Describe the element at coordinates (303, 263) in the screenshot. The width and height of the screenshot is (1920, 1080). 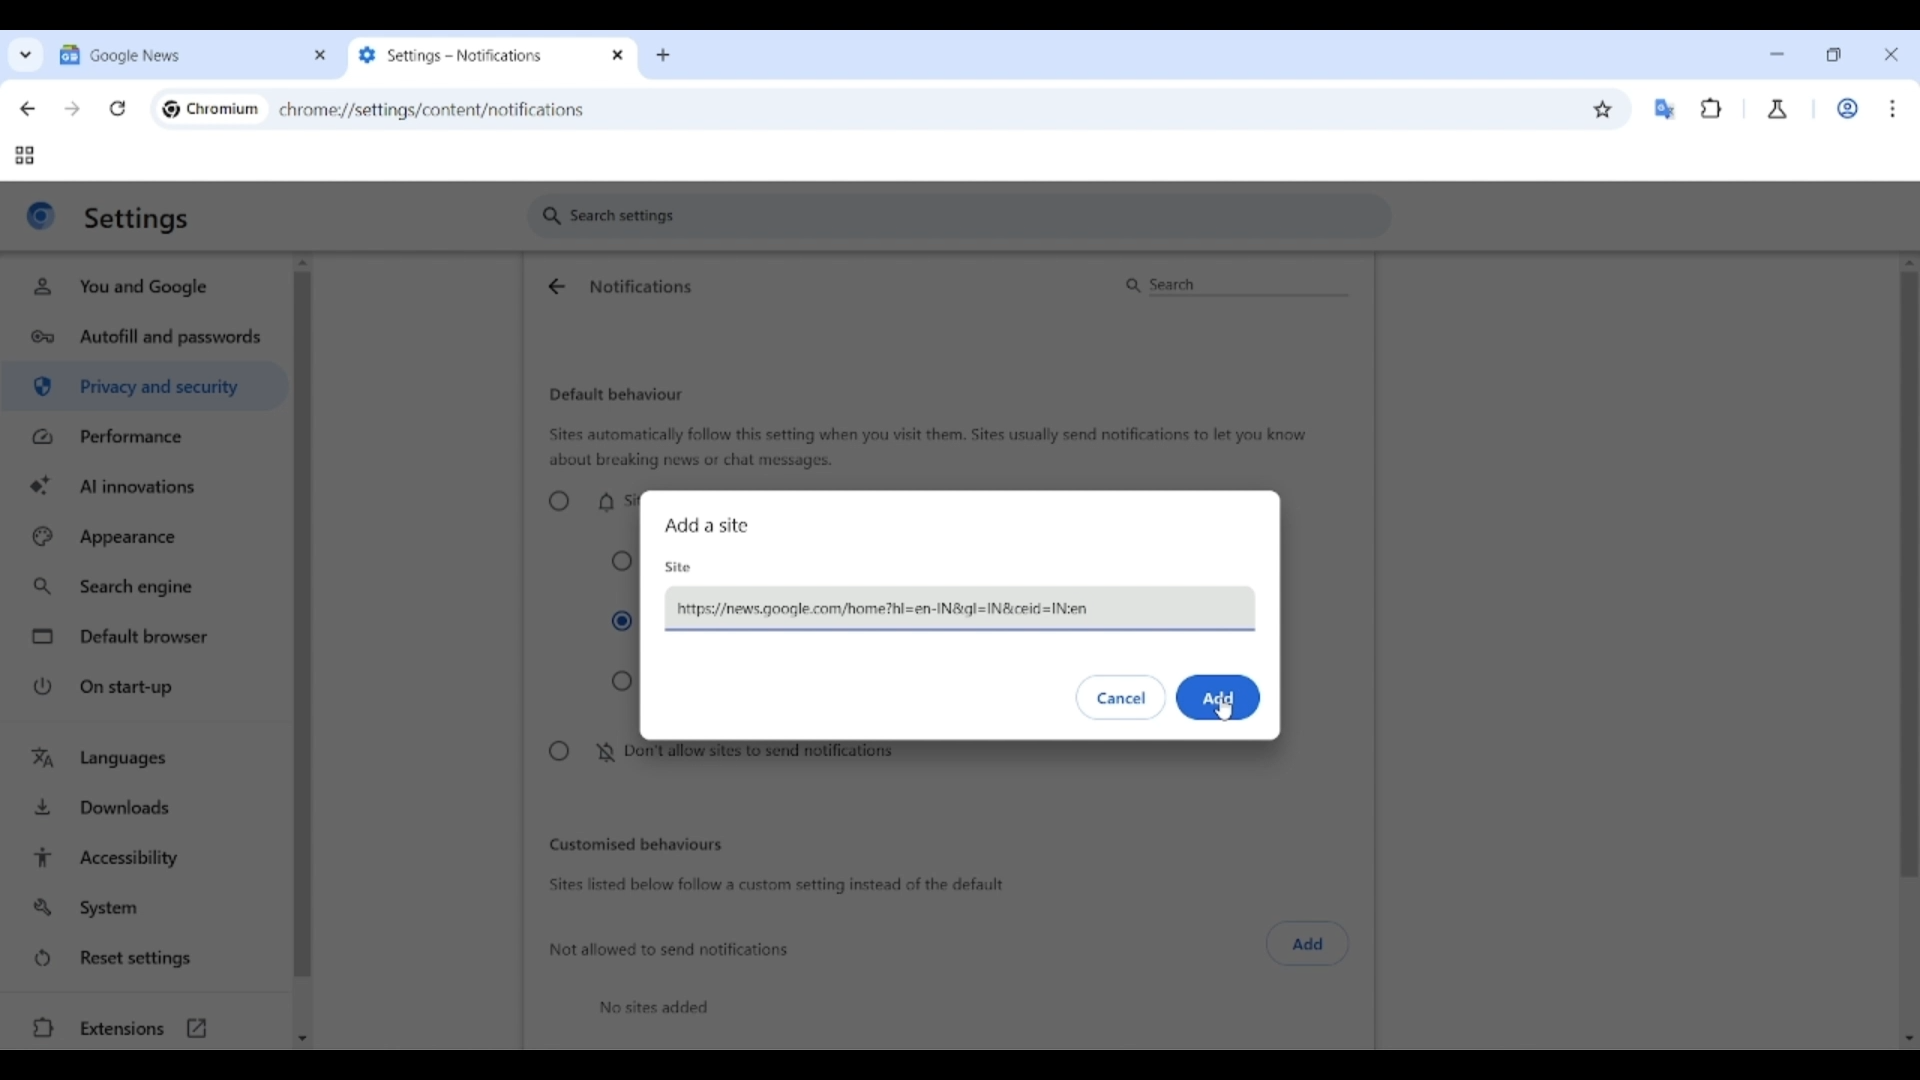
I see `Quick slide to top` at that location.